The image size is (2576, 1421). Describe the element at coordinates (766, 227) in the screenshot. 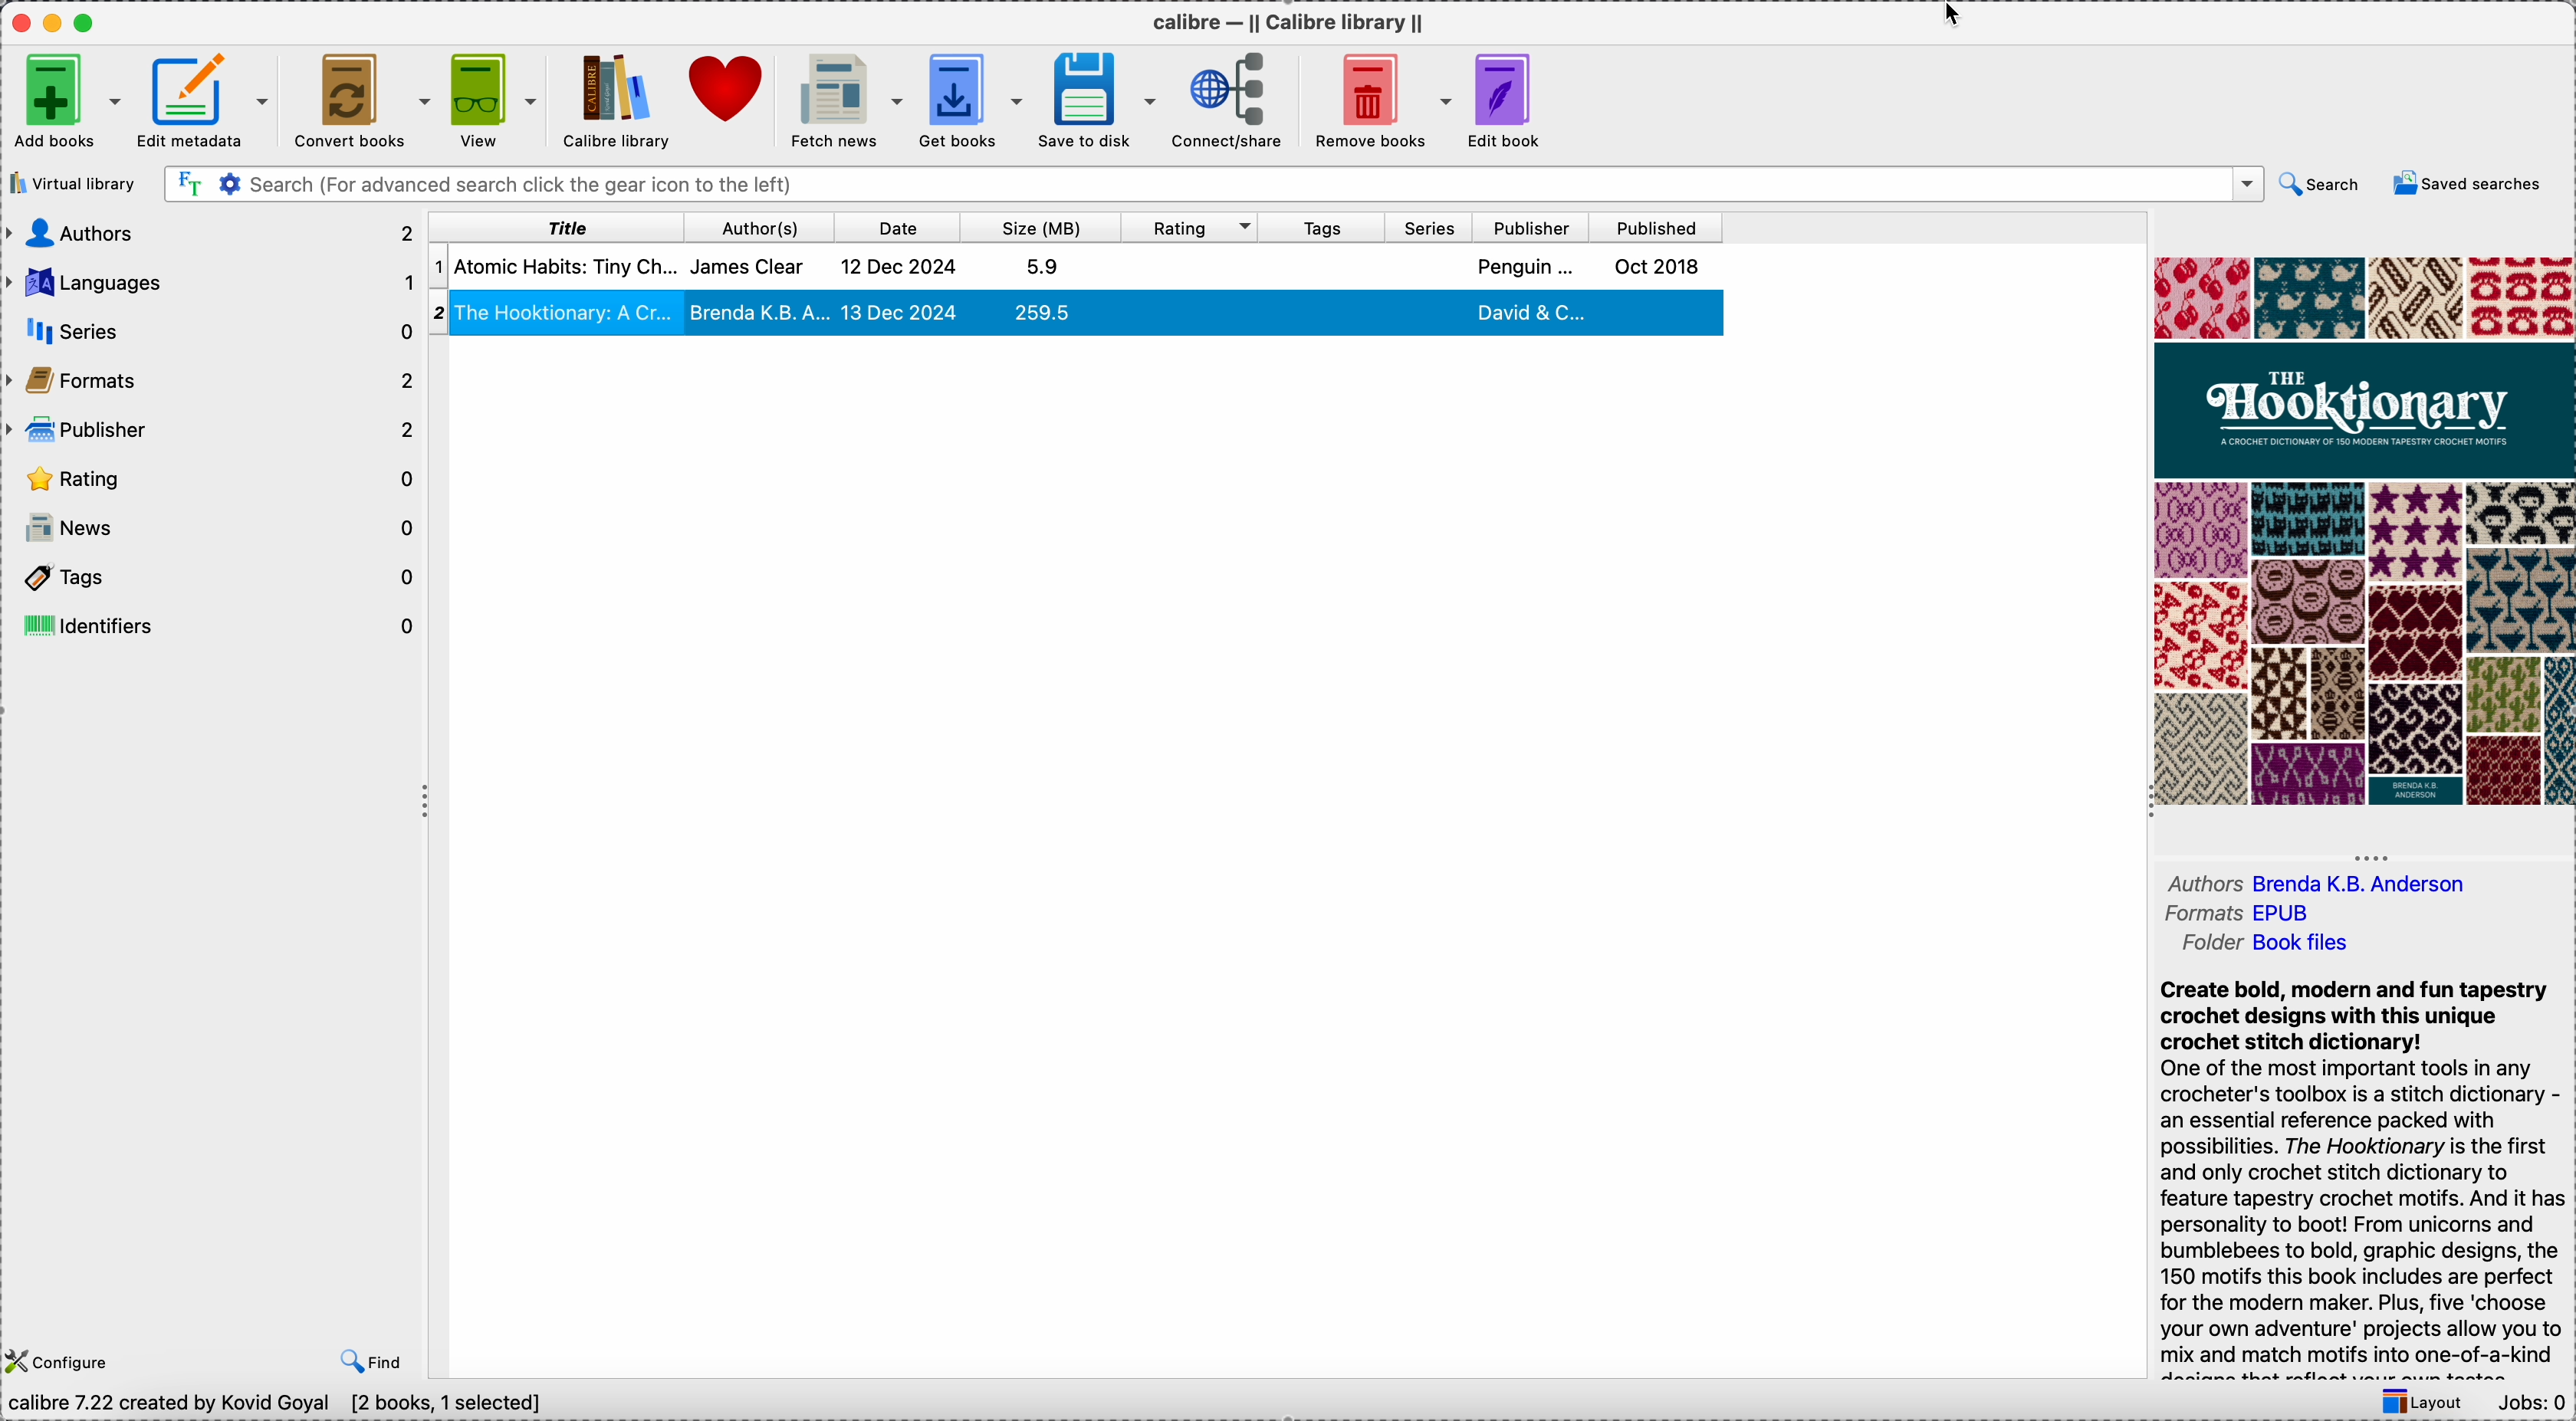

I see `author(s)` at that location.